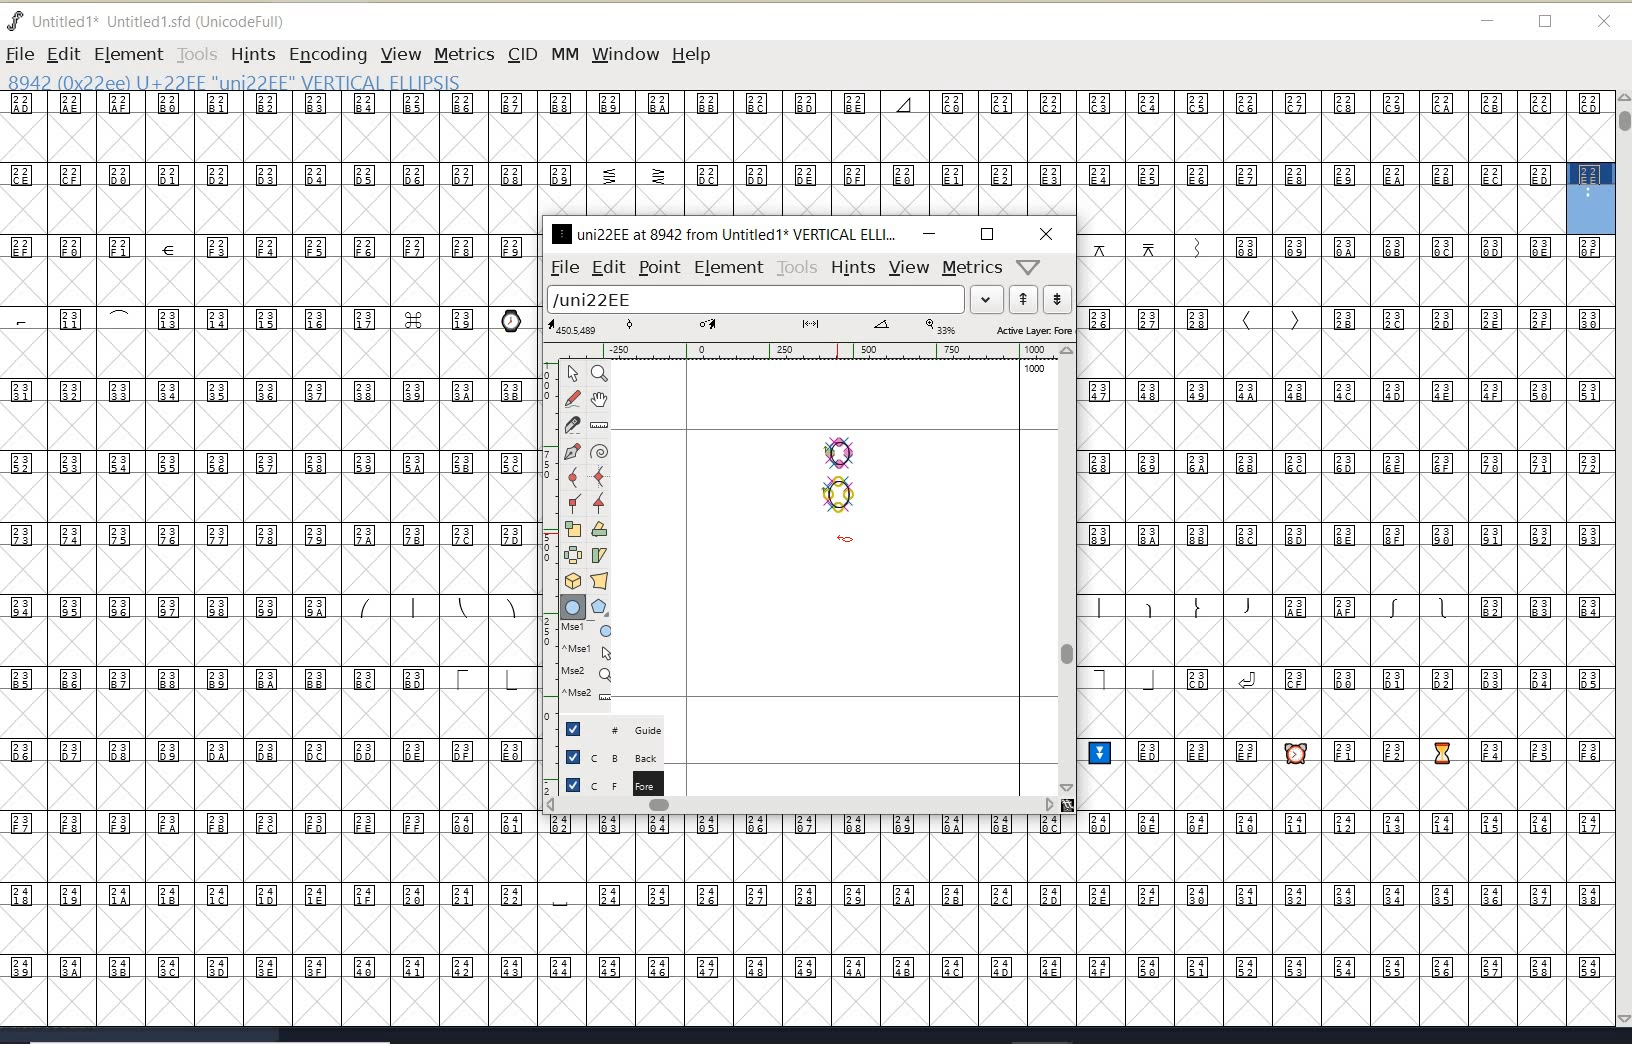 The height and width of the screenshot is (1044, 1632). Describe the element at coordinates (1604, 22) in the screenshot. I see `close` at that location.